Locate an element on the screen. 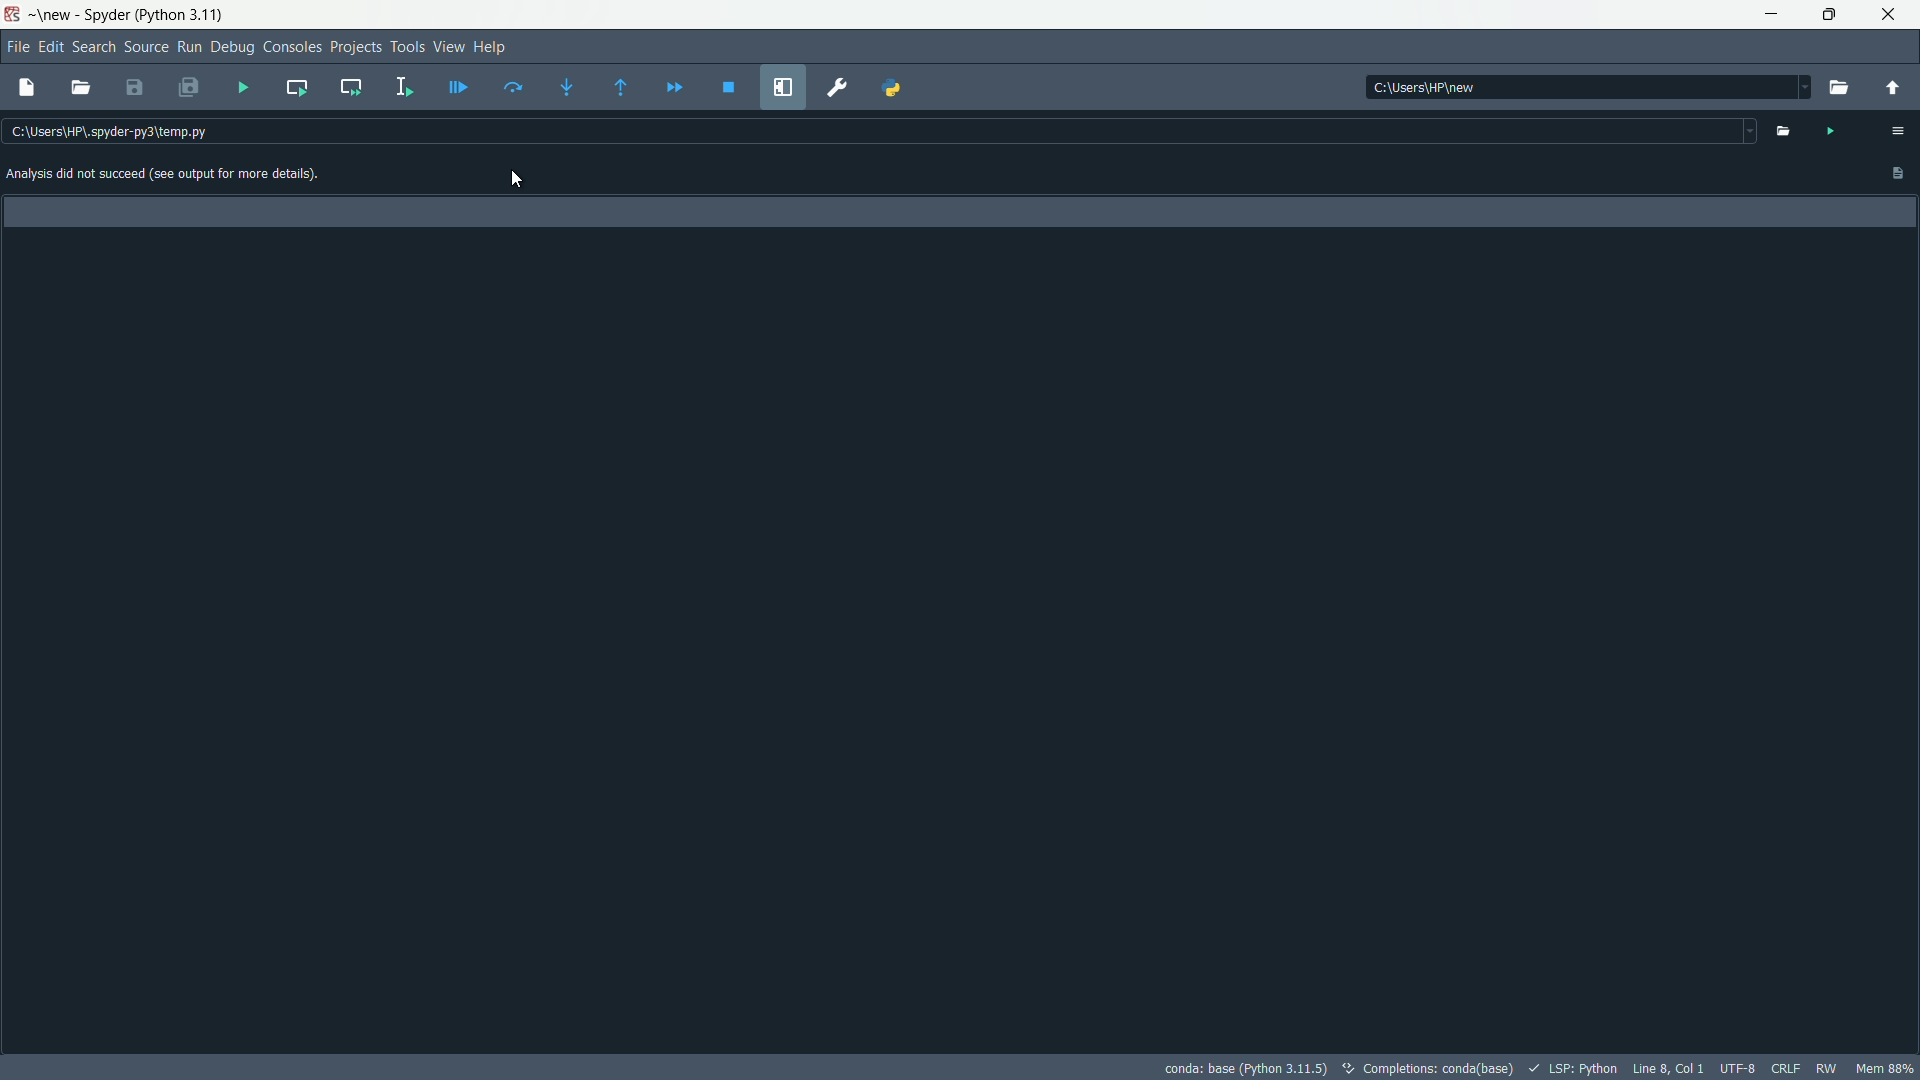 Image resolution: width=1920 pixels, height=1080 pixels. cursor is located at coordinates (523, 177).